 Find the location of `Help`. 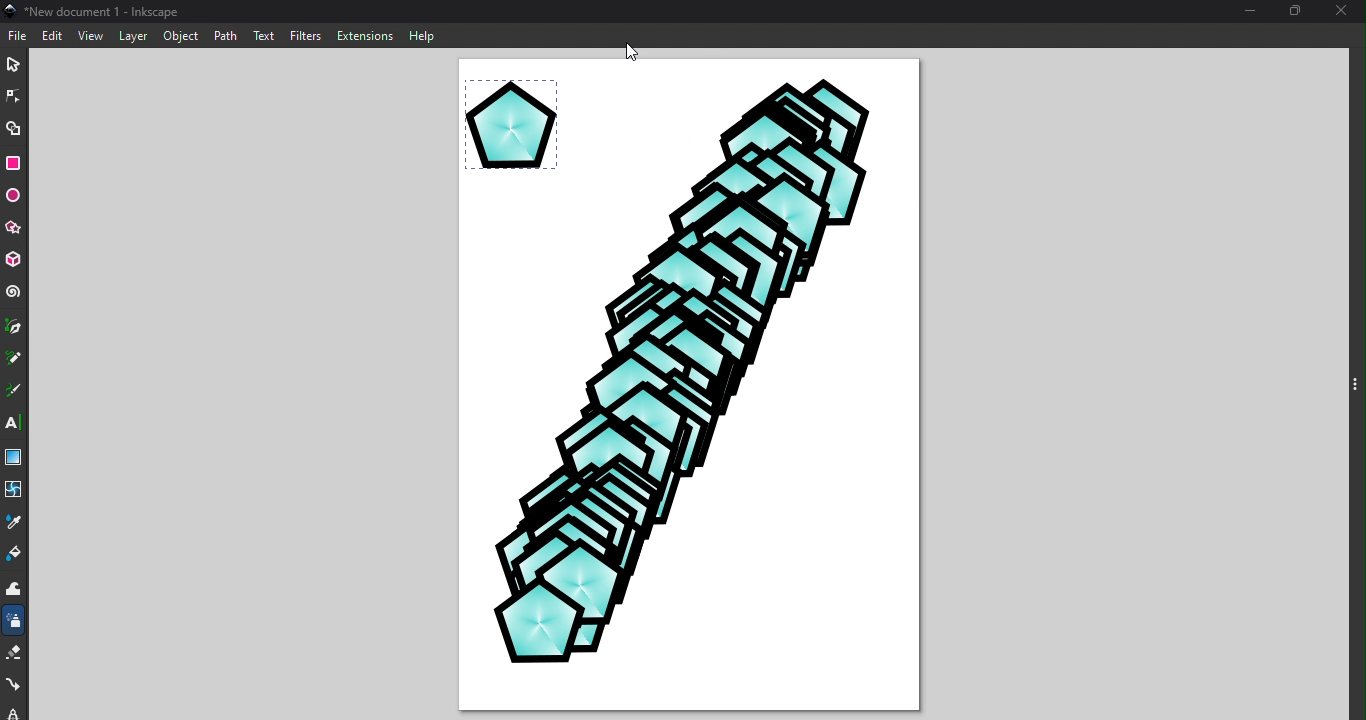

Help is located at coordinates (422, 35).